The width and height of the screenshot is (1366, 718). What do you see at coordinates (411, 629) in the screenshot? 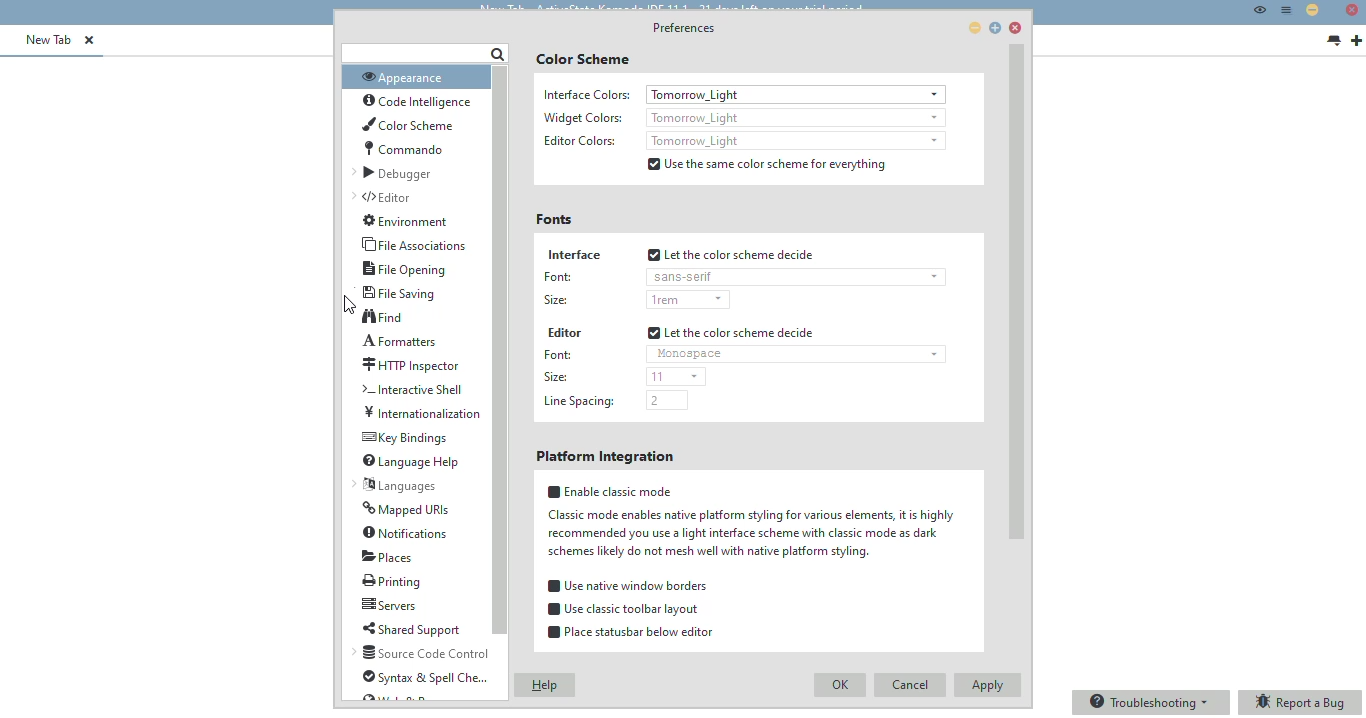
I see `shared support` at bounding box center [411, 629].